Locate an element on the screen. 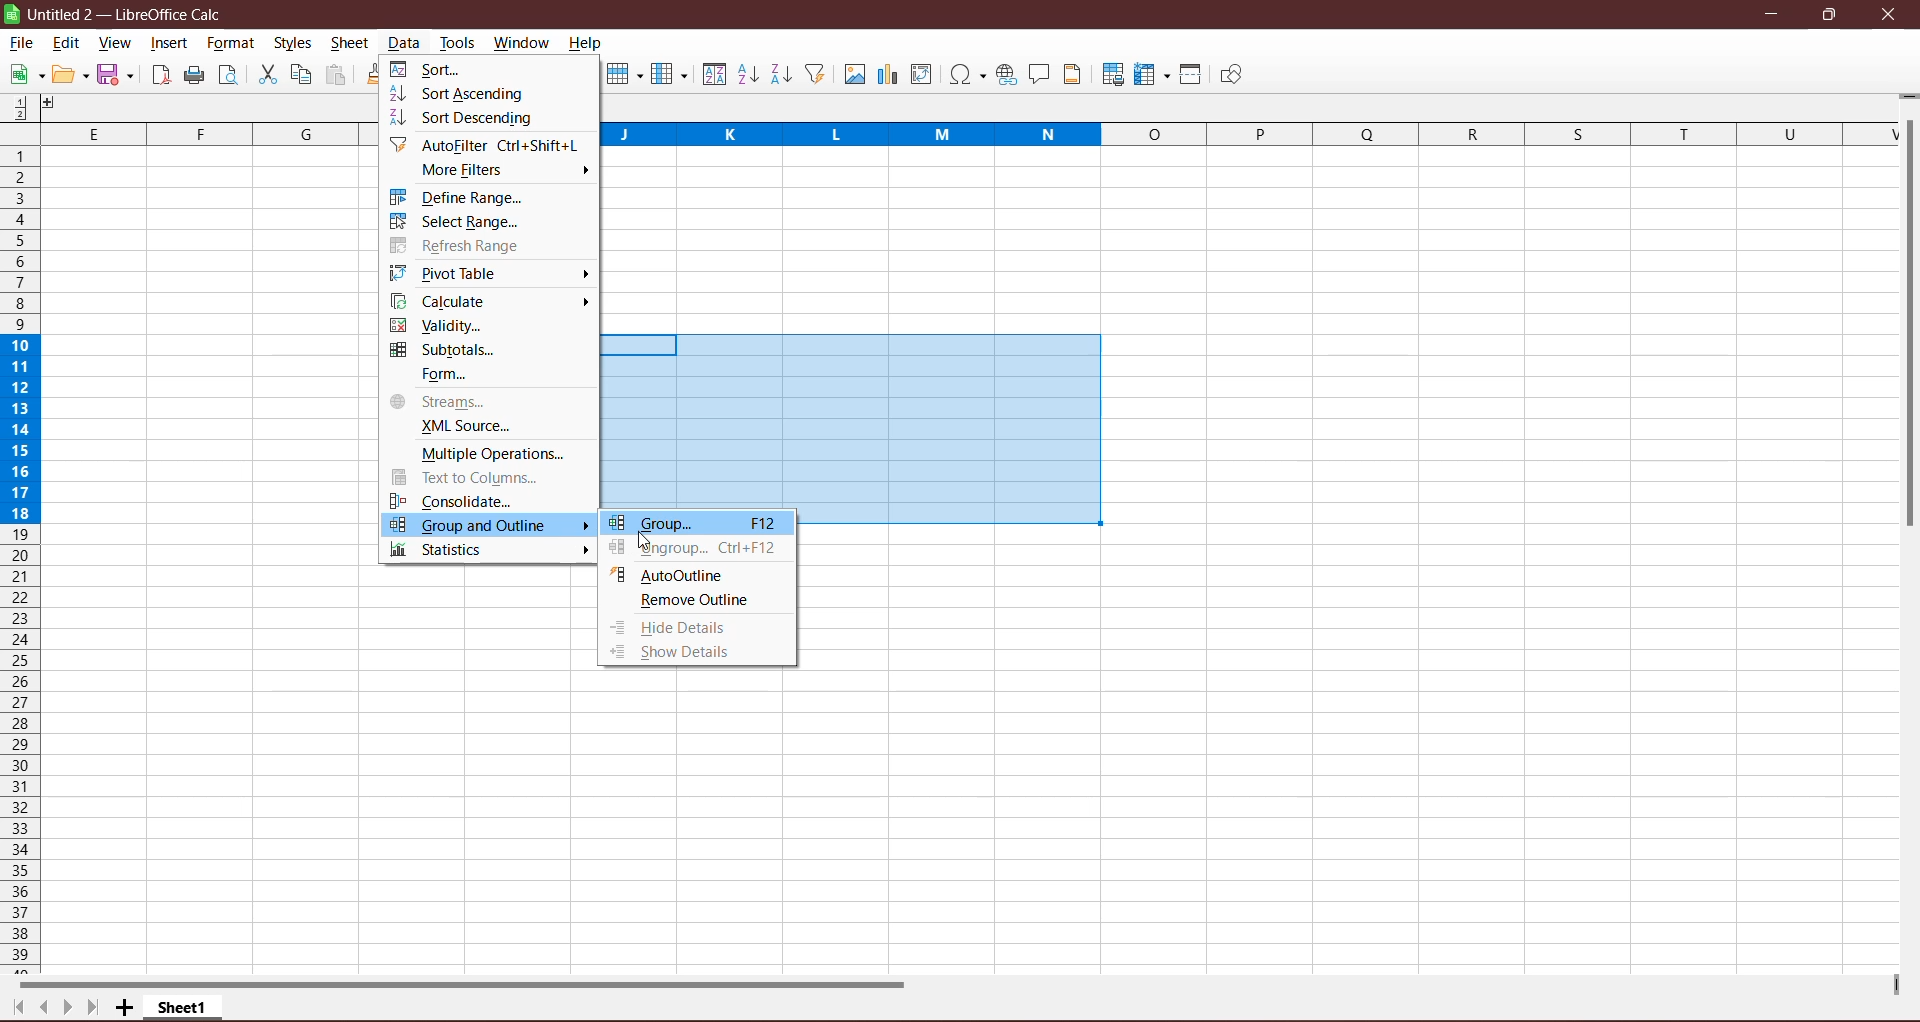  Text to Columns is located at coordinates (477, 477).